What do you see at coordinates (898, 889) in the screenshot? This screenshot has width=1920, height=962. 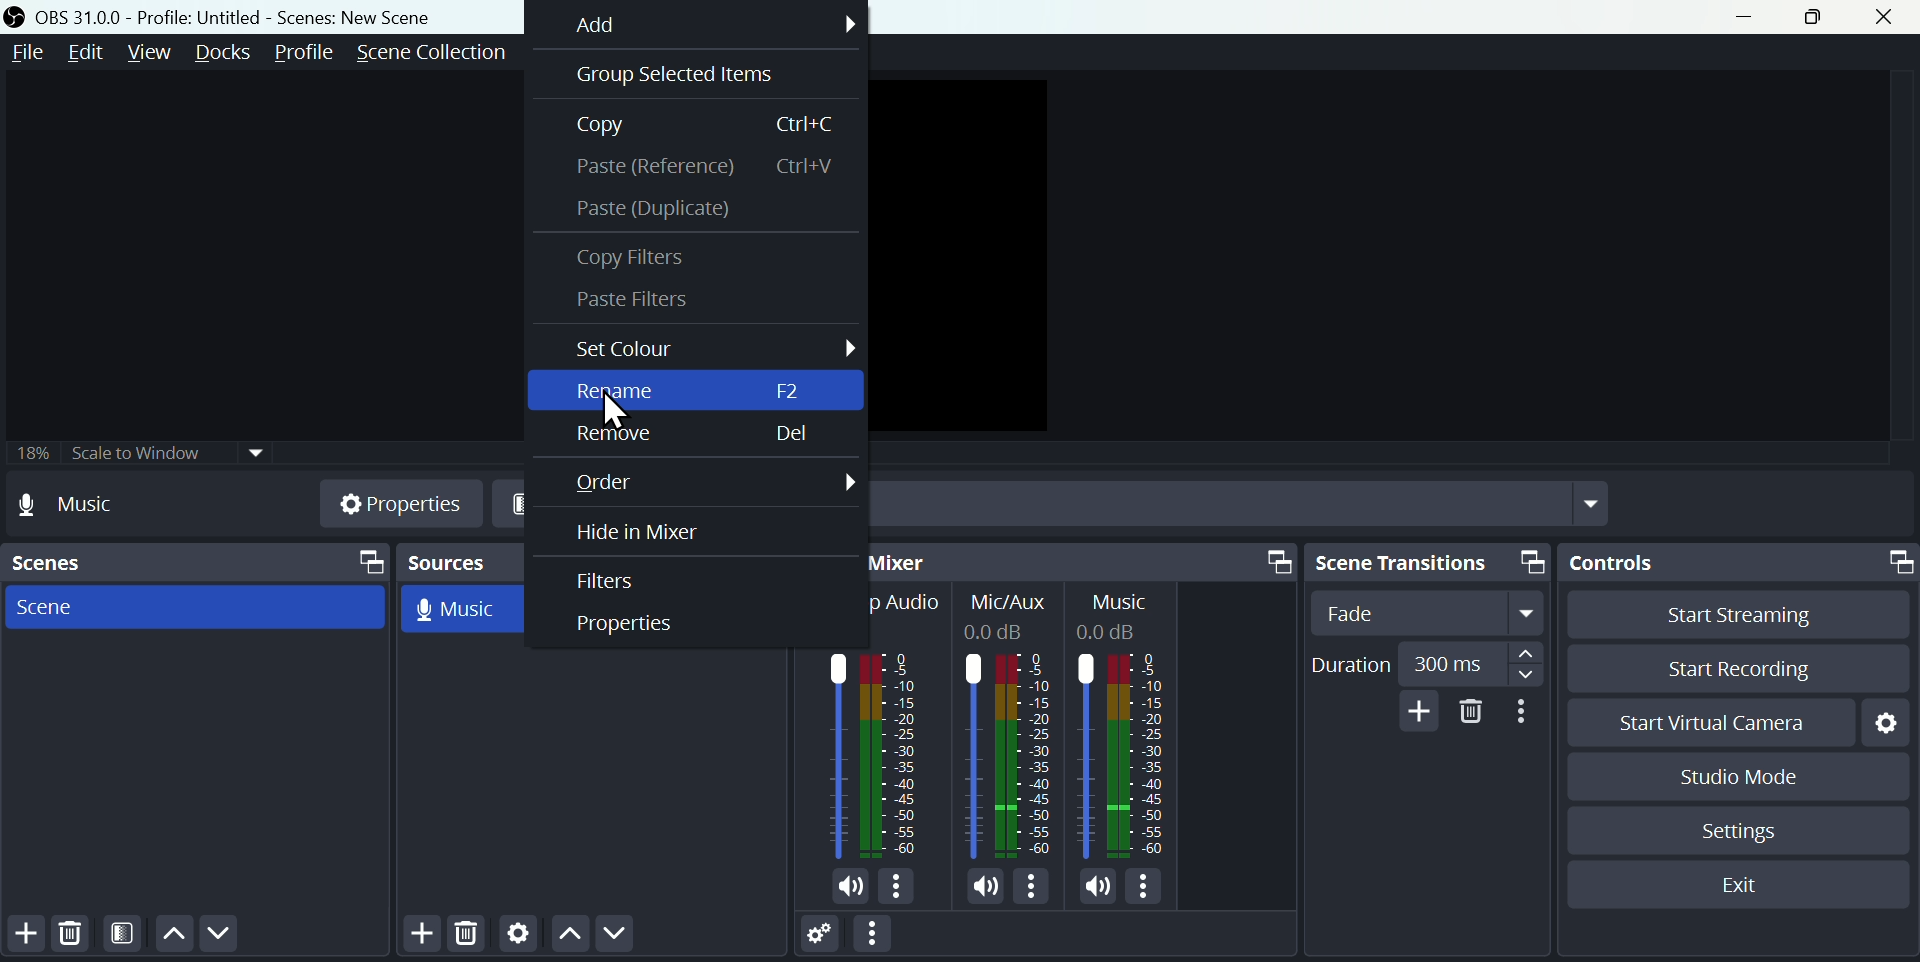 I see `Options` at bounding box center [898, 889].